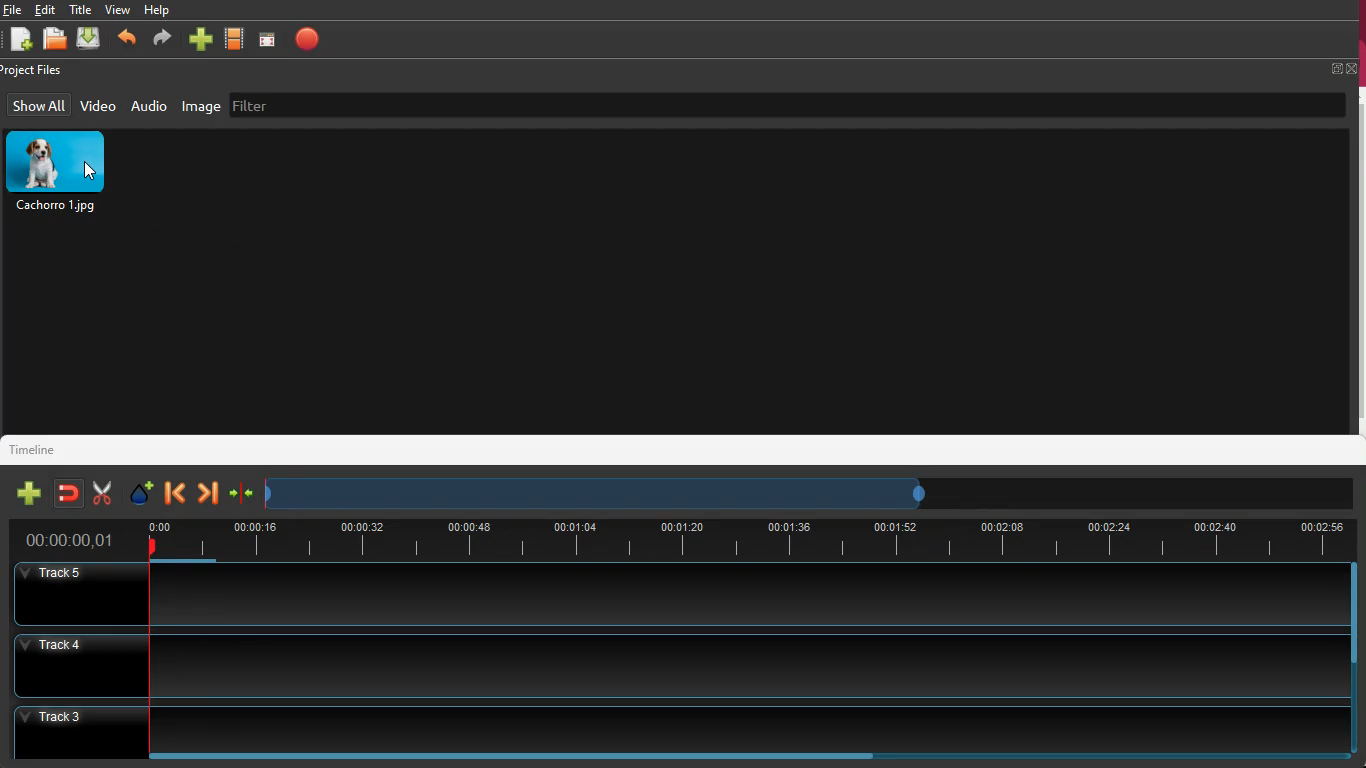 This screenshot has width=1366, height=768. Describe the element at coordinates (308, 39) in the screenshot. I see `record` at that location.